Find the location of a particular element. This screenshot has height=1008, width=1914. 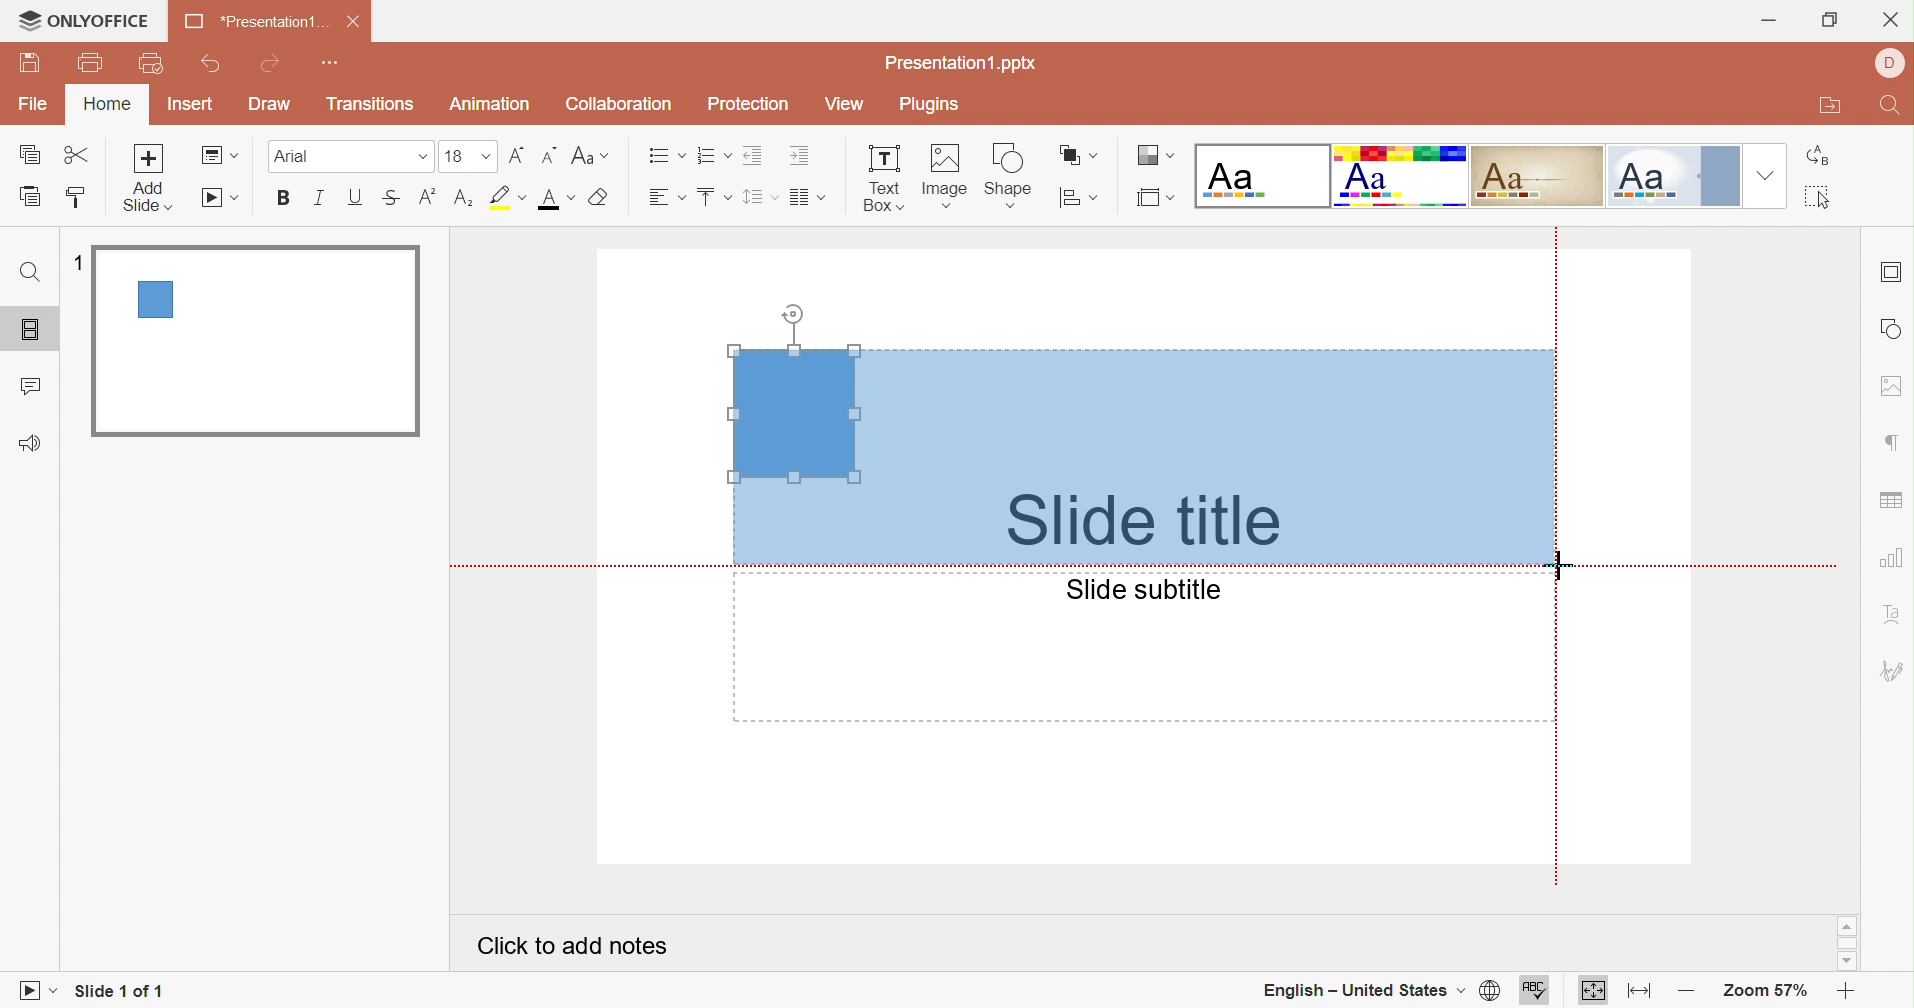

Clear style is located at coordinates (603, 199).